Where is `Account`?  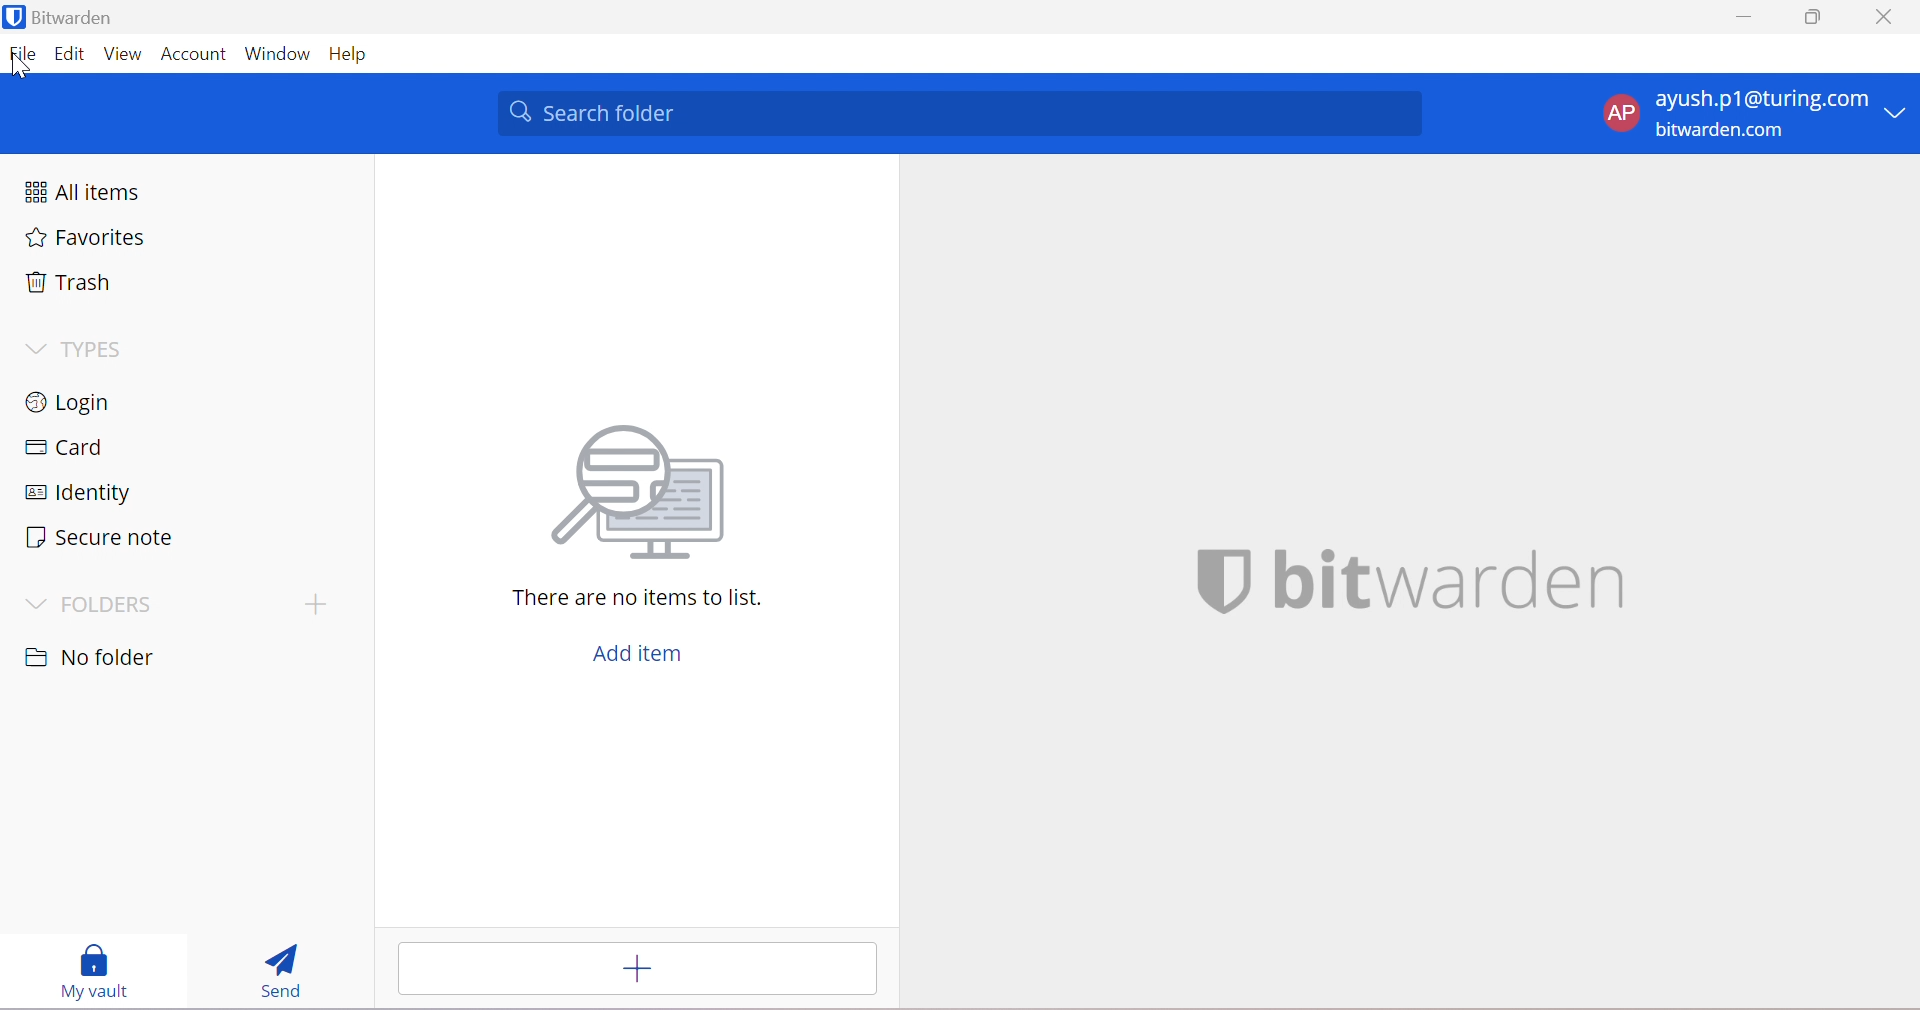
Account is located at coordinates (195, 54).